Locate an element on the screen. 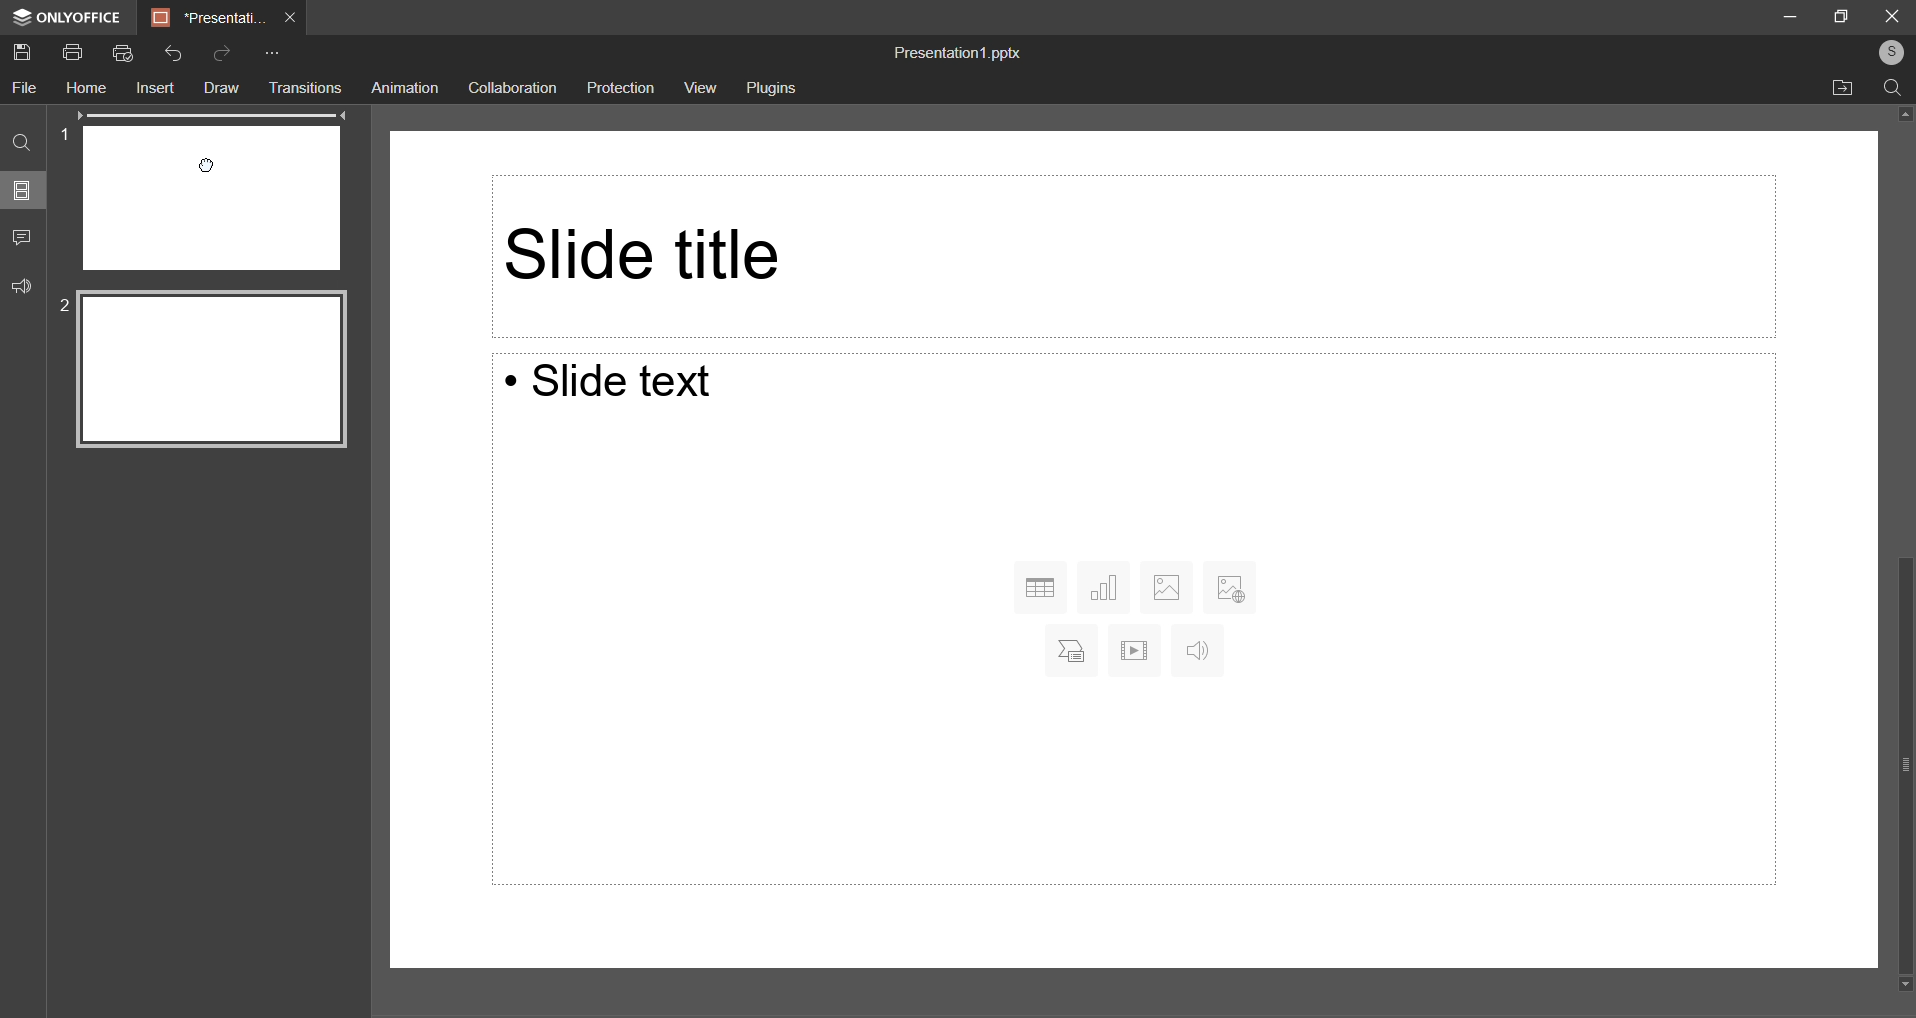 This screenshot has width=1916, height=1018. Logo is located at coordinates (63, 19).